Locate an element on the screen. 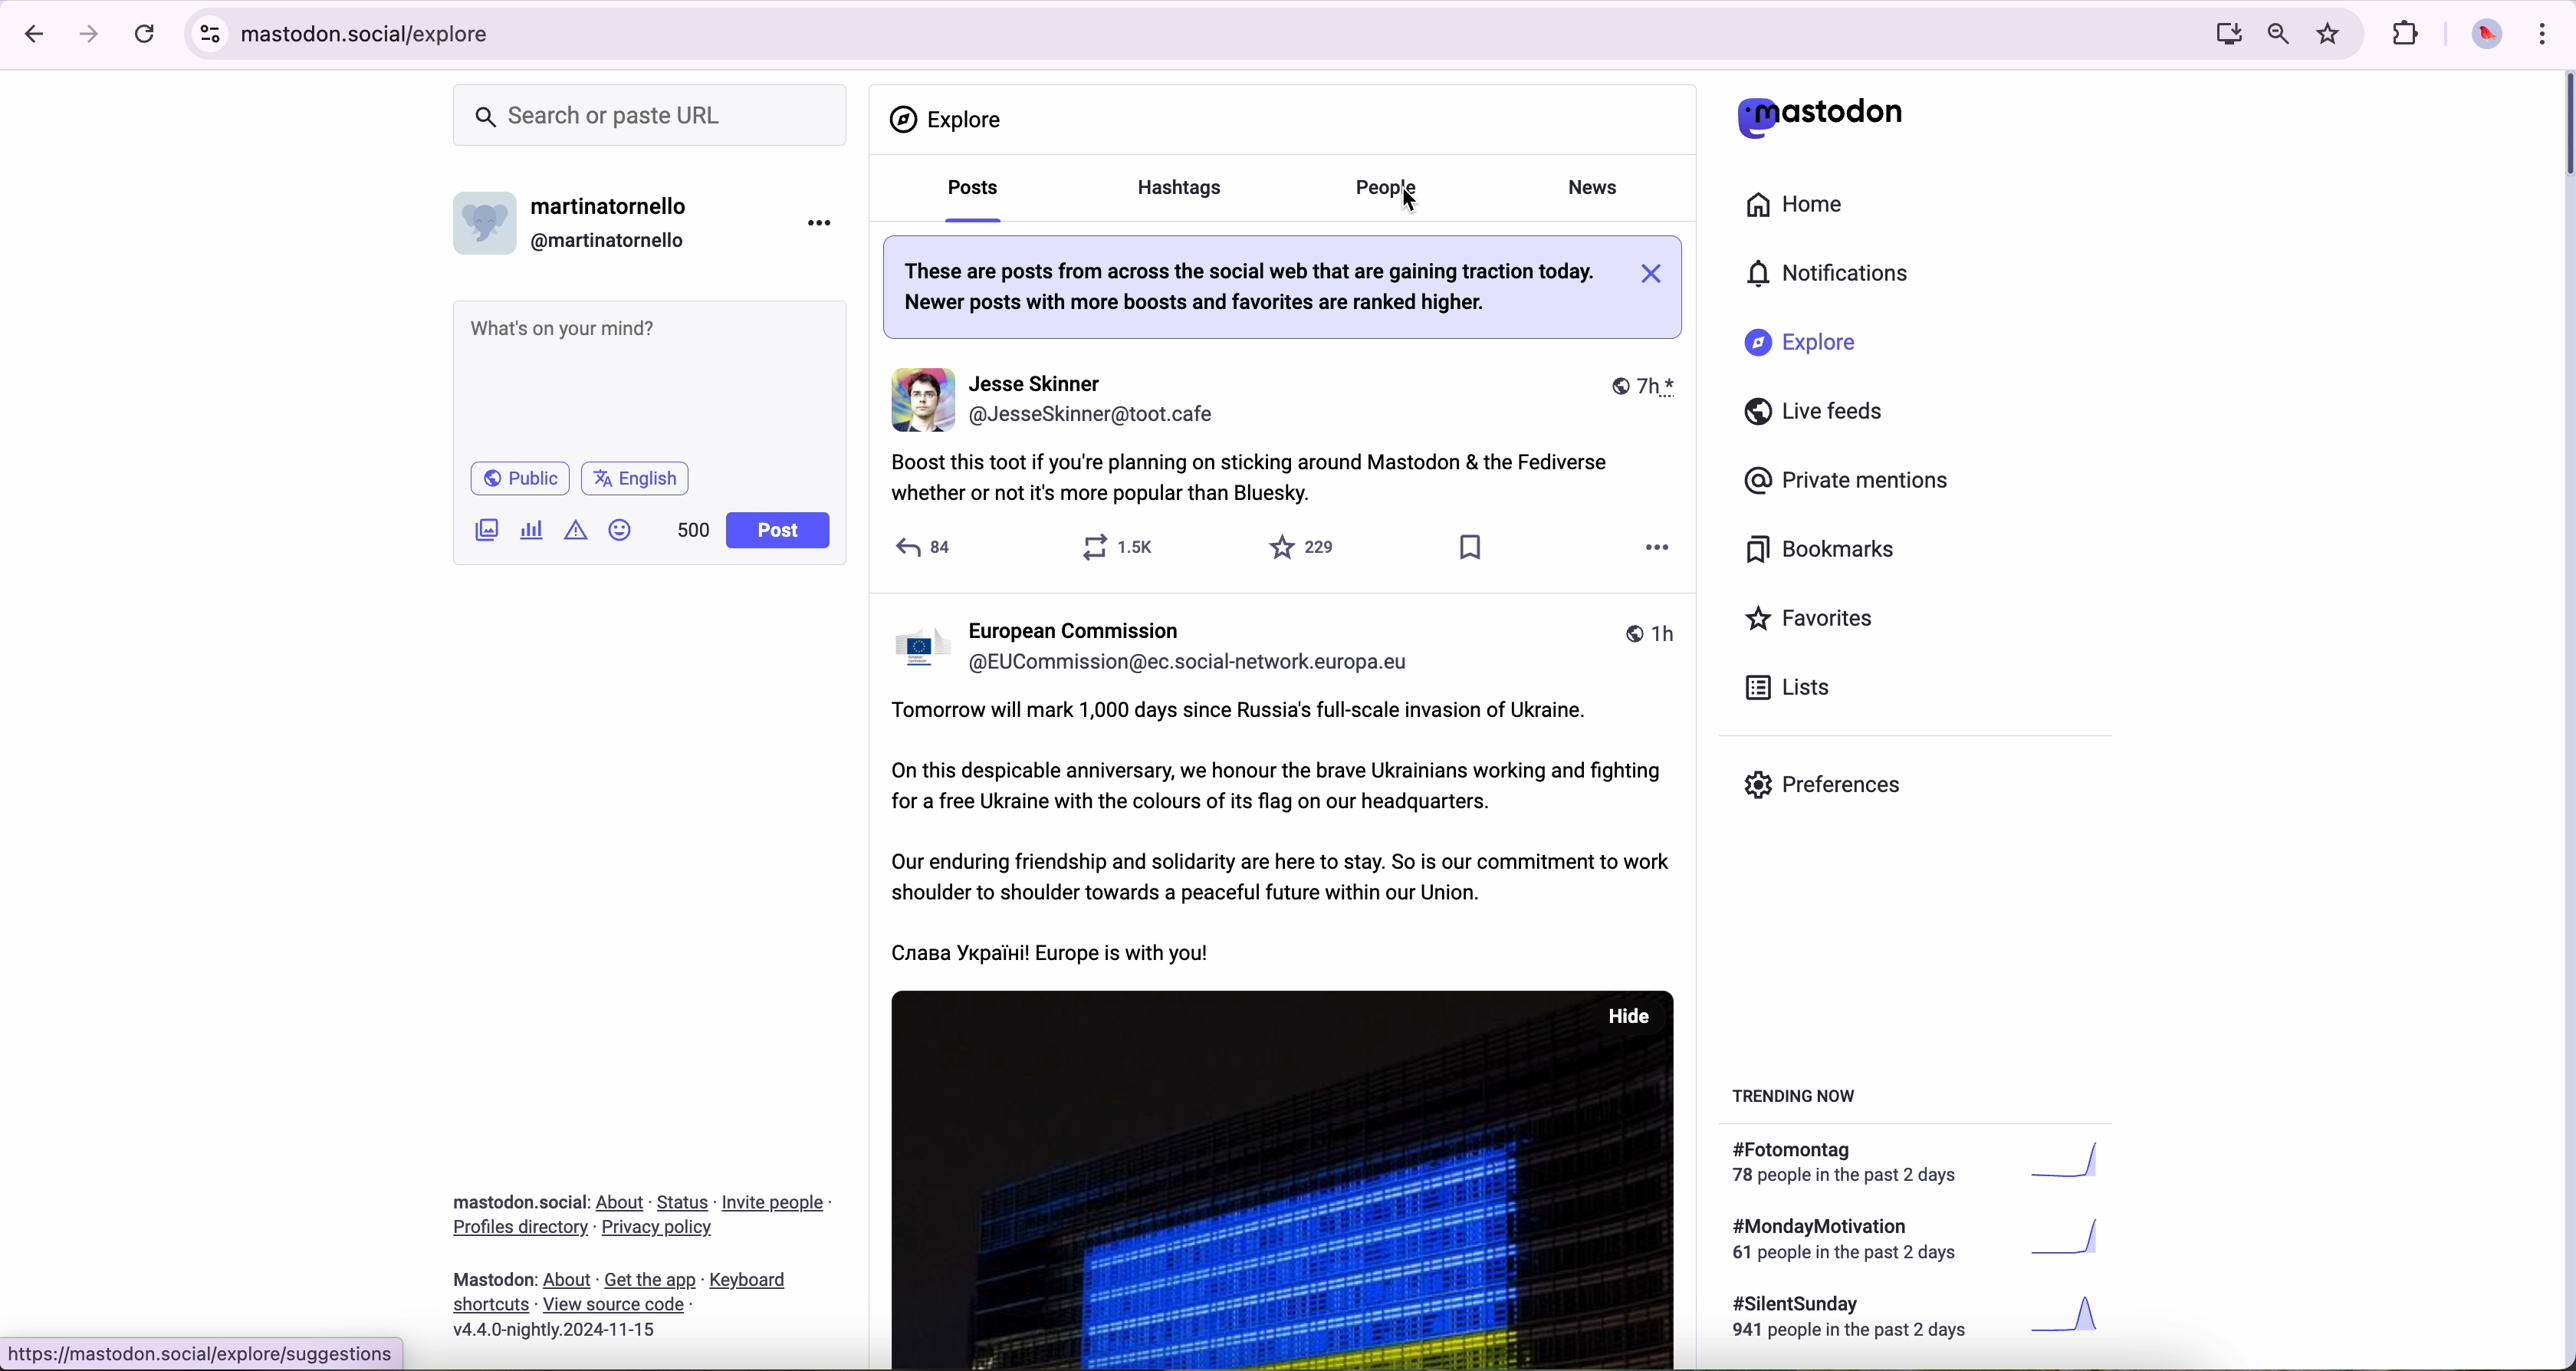 This screenshot has height=1371, width=2576. about is located at coordinates (641, 1259).